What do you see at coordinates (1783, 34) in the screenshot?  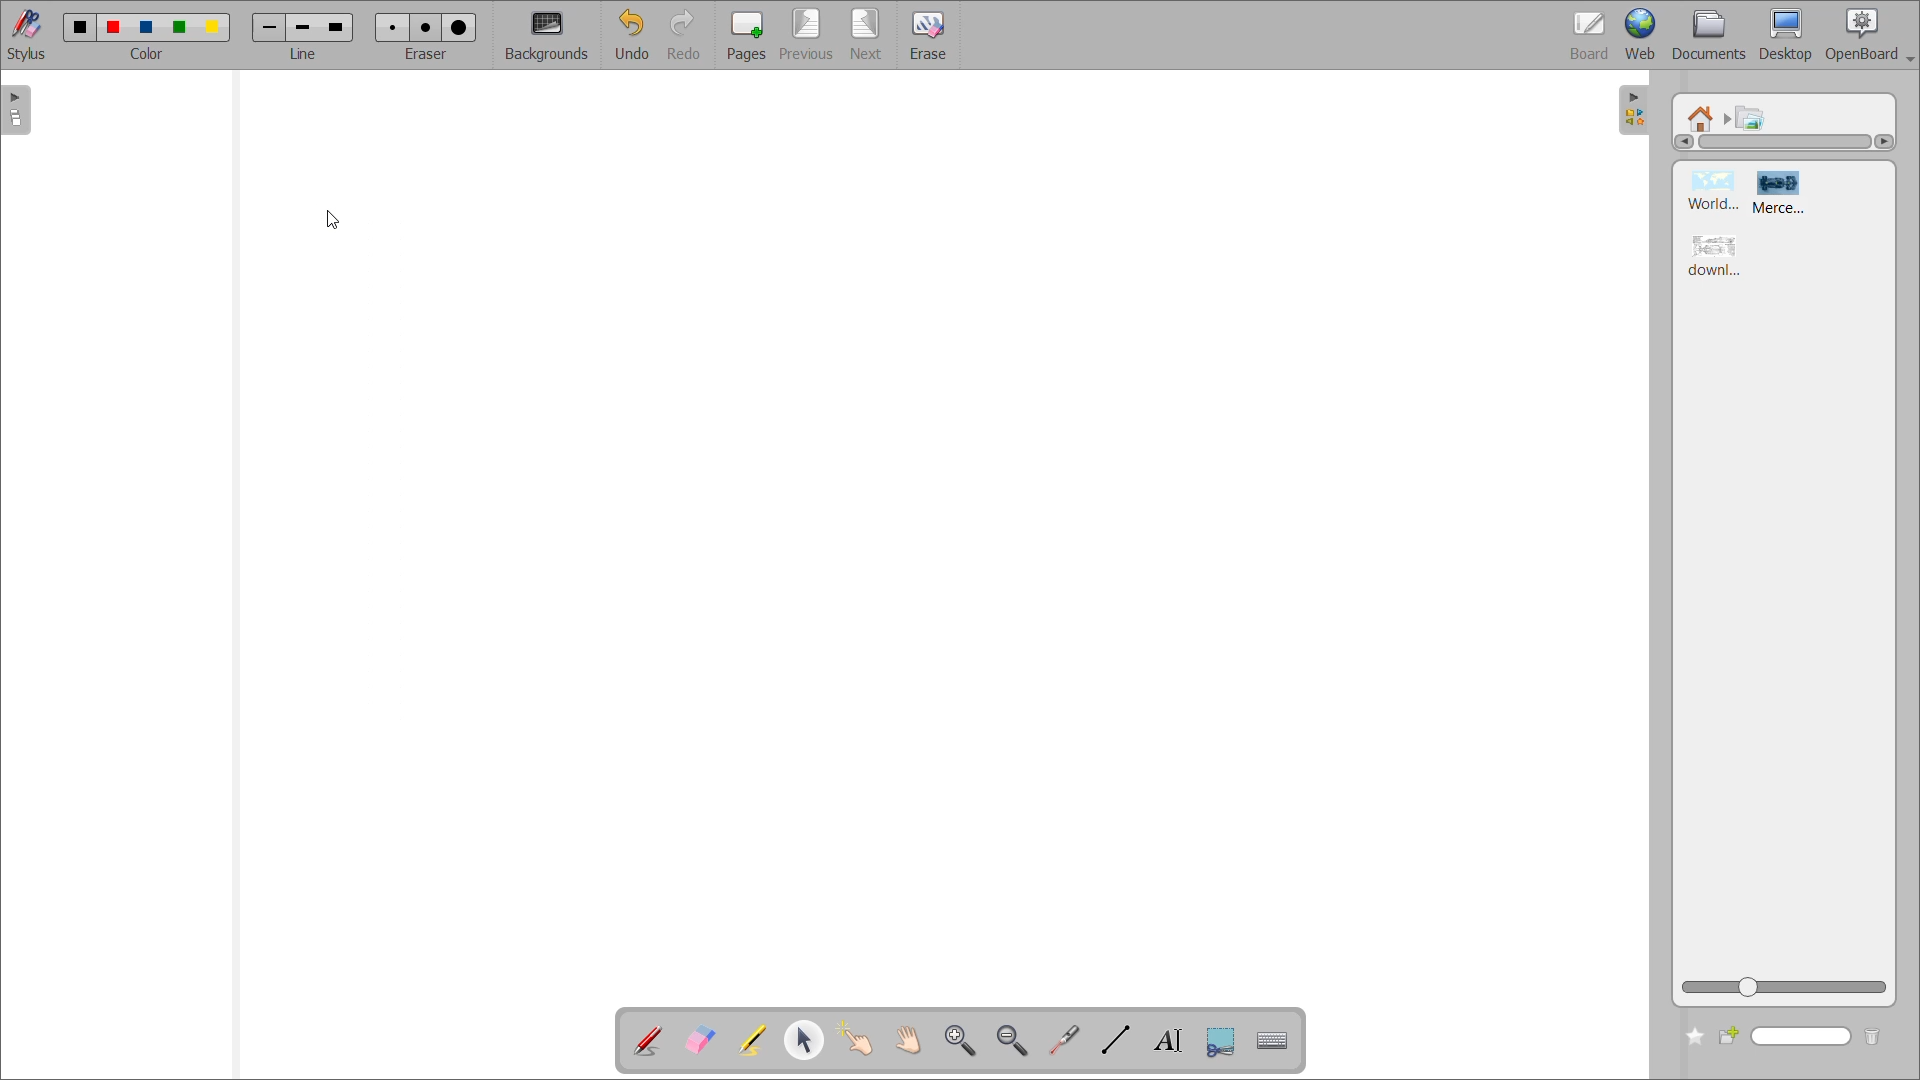 I see `desktop` at bounding box center [1783, 34].